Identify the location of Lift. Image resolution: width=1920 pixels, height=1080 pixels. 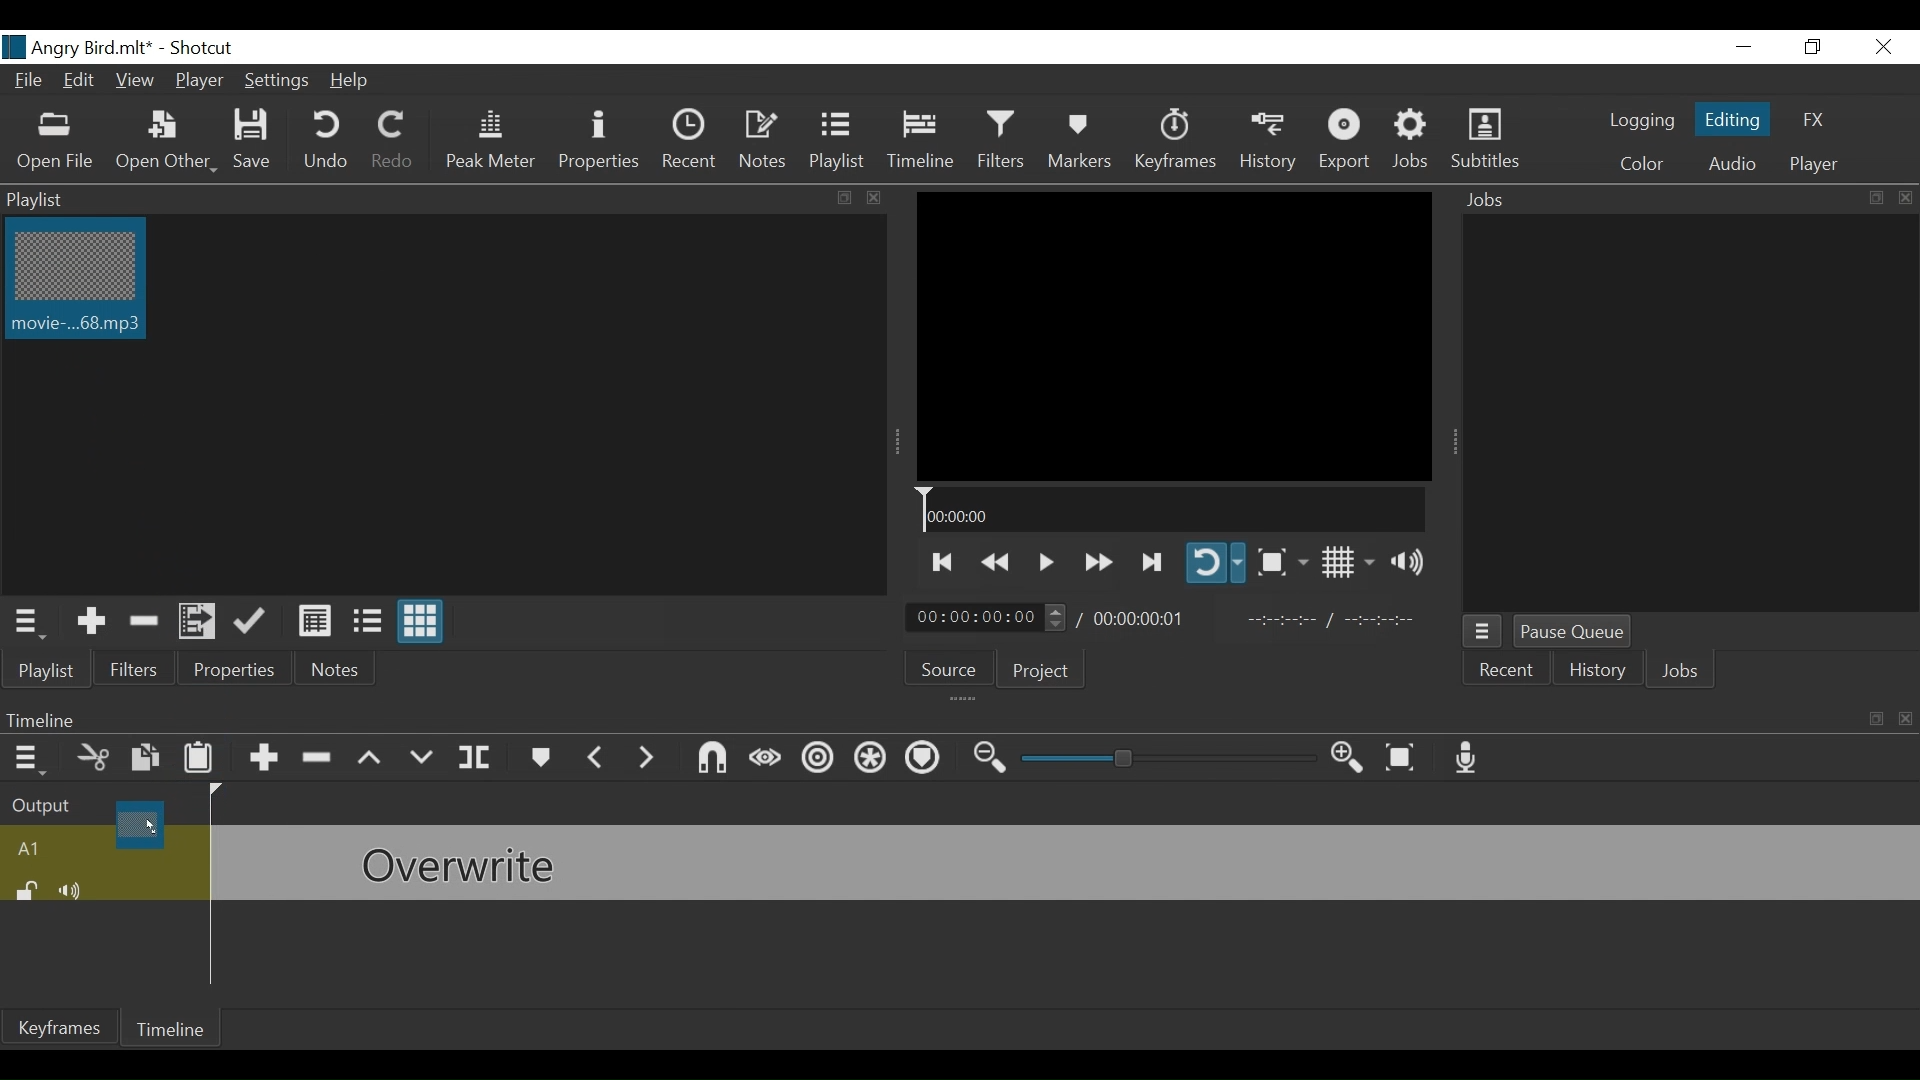
(370, 758).